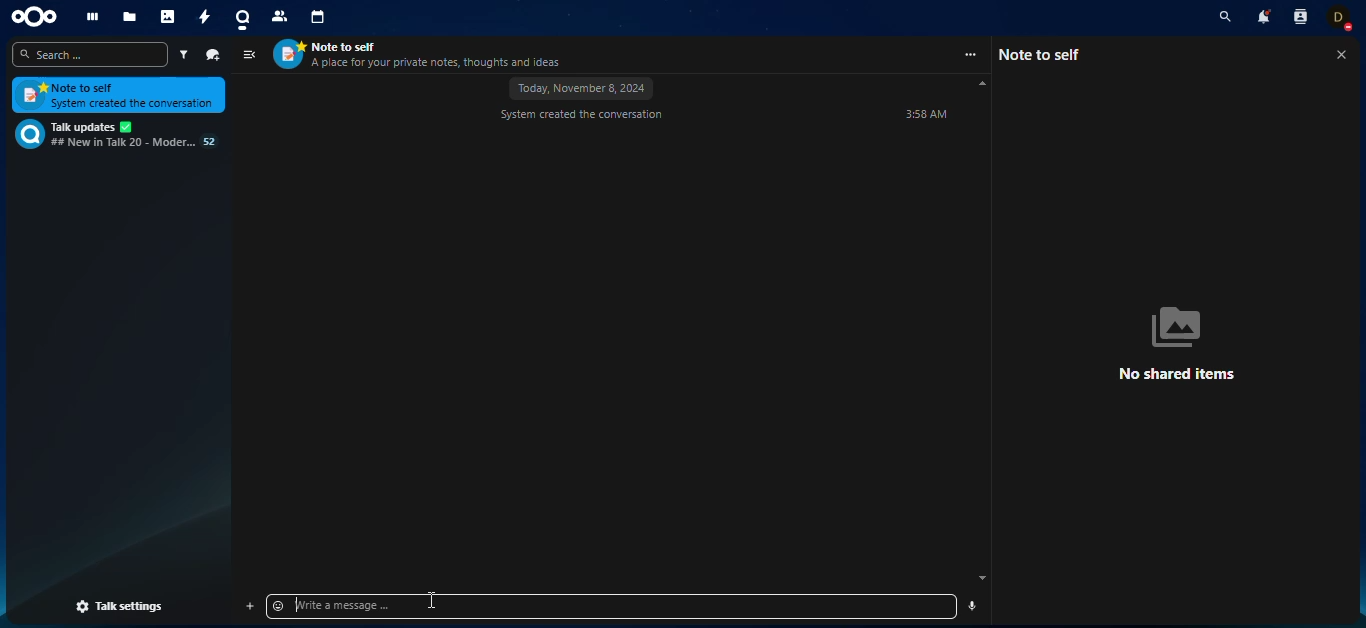  I want to click on activity, so click(203, 18).